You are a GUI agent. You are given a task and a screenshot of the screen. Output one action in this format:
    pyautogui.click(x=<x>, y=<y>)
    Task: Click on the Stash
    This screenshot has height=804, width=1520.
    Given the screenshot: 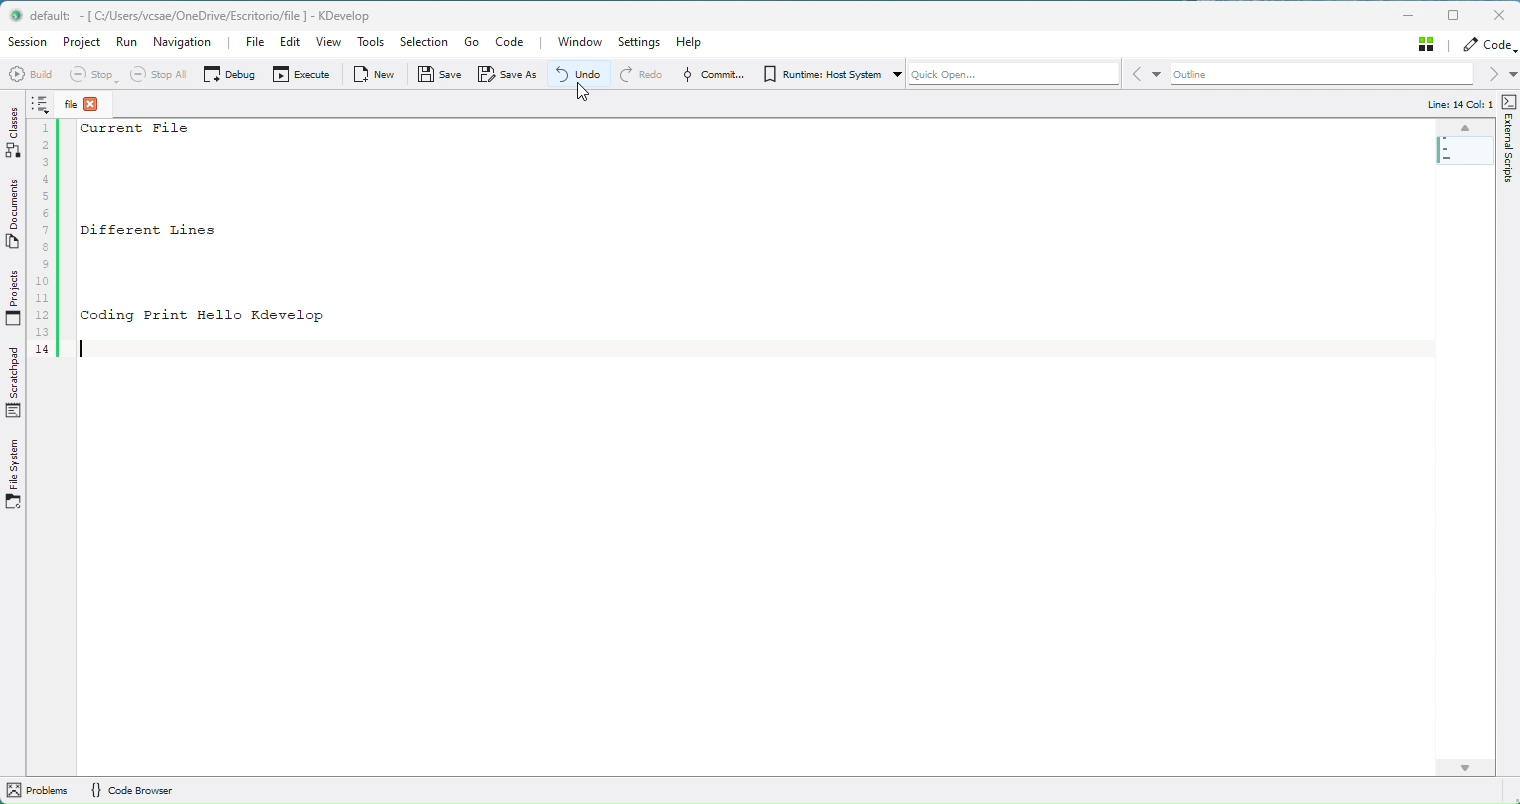 What is the action you would take?
    pyautogui.click(x=1428, y=43)
    